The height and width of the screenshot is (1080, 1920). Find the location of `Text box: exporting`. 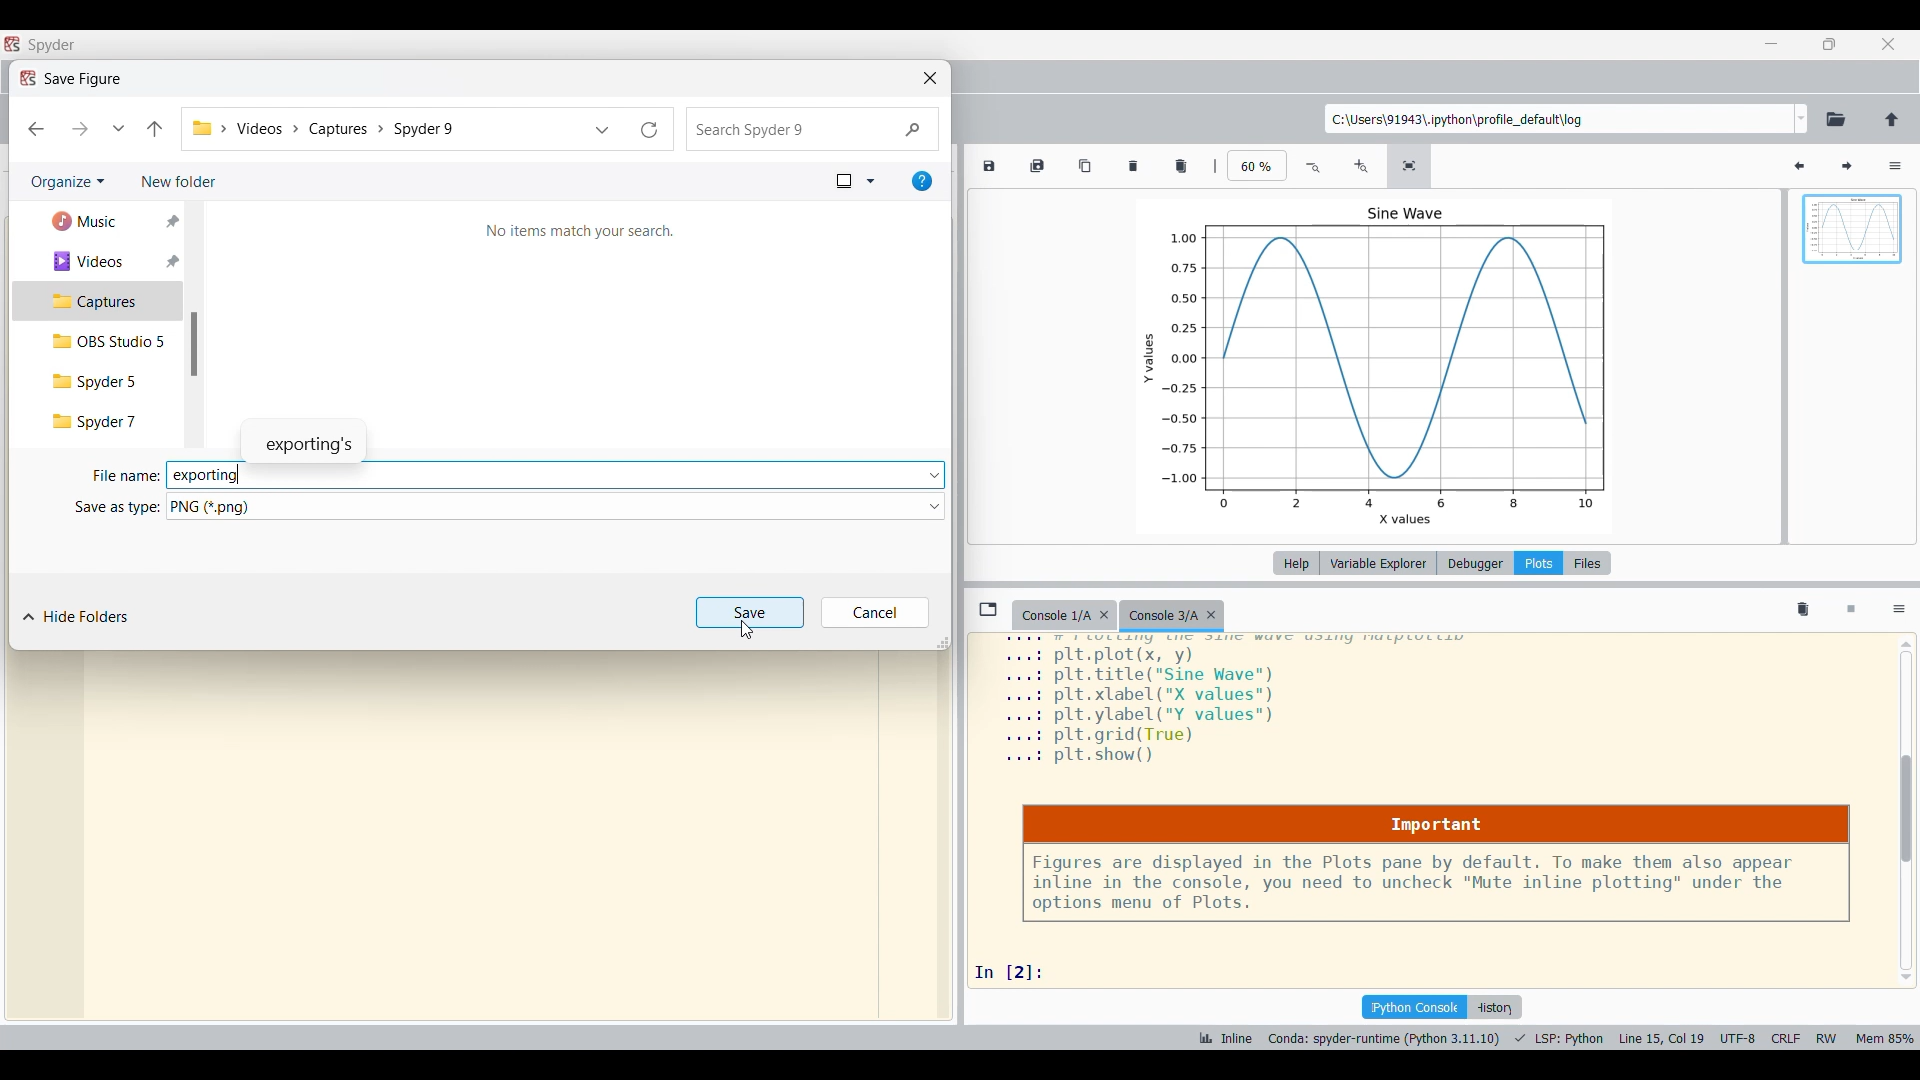

Text box: exporting is located at coordinates (544, 476).